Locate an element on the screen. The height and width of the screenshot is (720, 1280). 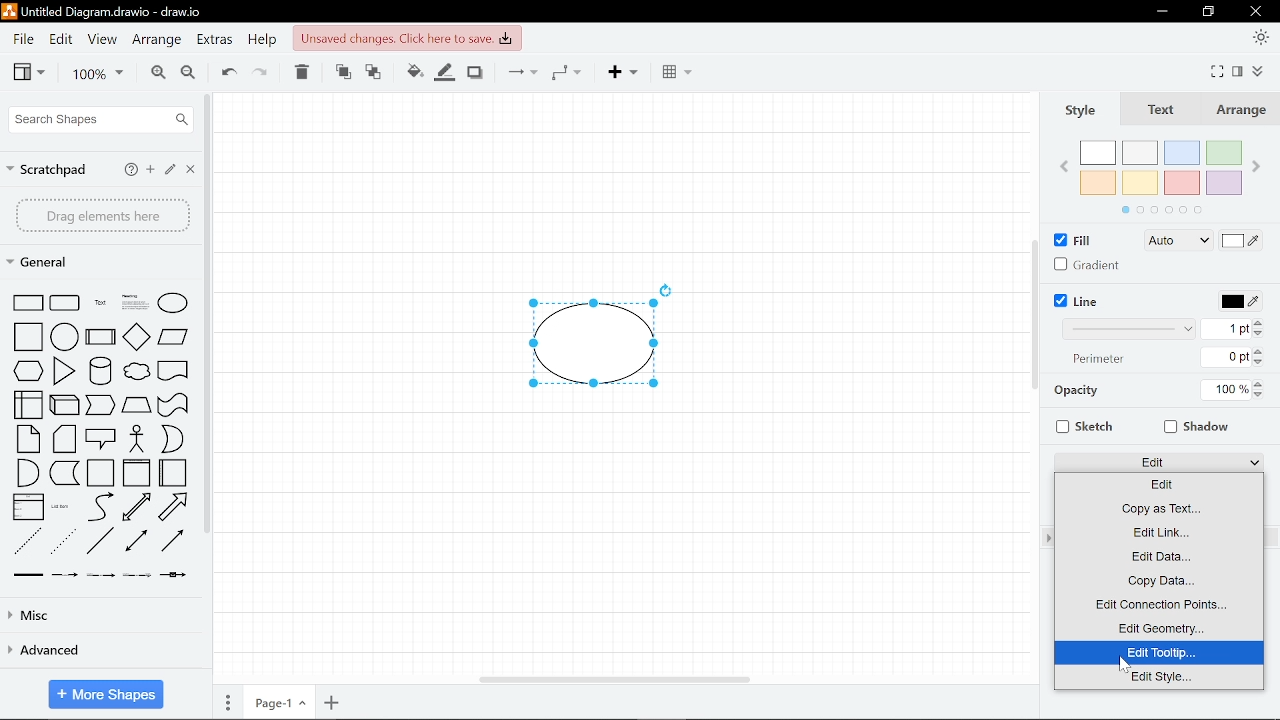
File is located at coordinates (23, 38).